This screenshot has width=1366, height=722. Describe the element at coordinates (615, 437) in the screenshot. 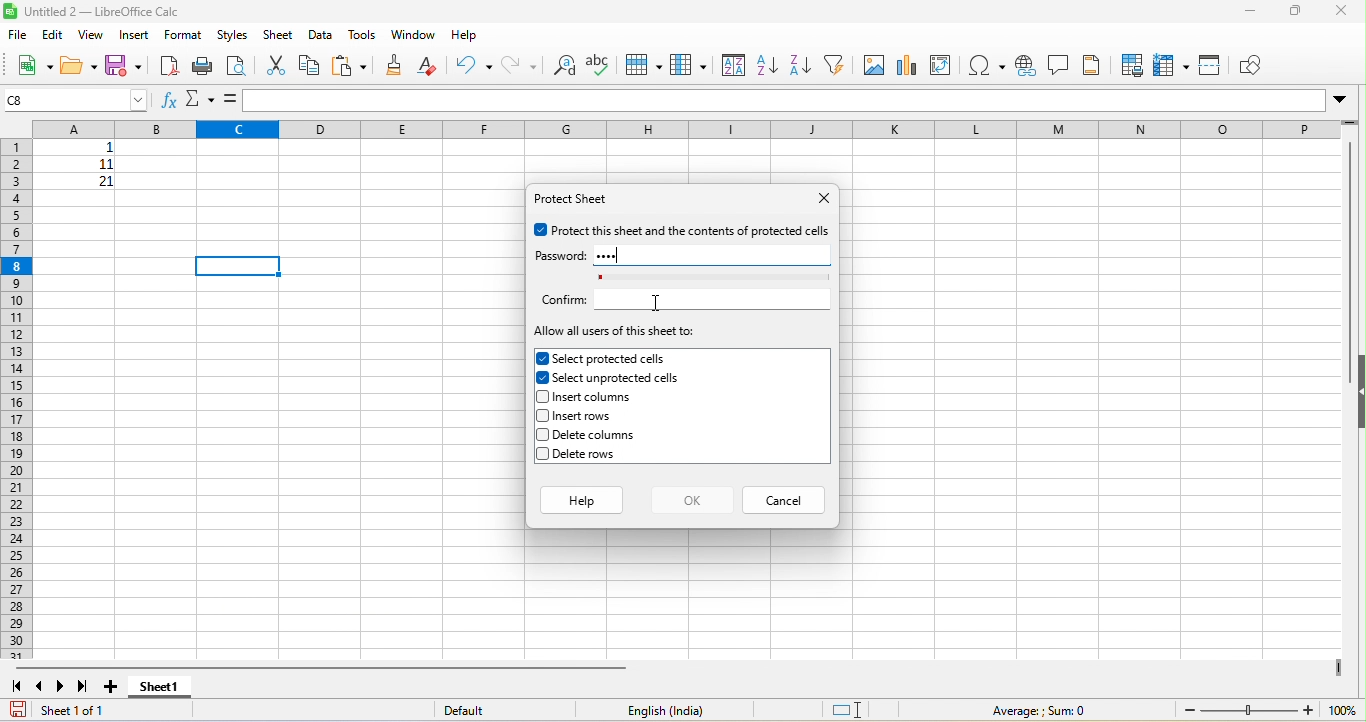

I see `delete columns` at that location.